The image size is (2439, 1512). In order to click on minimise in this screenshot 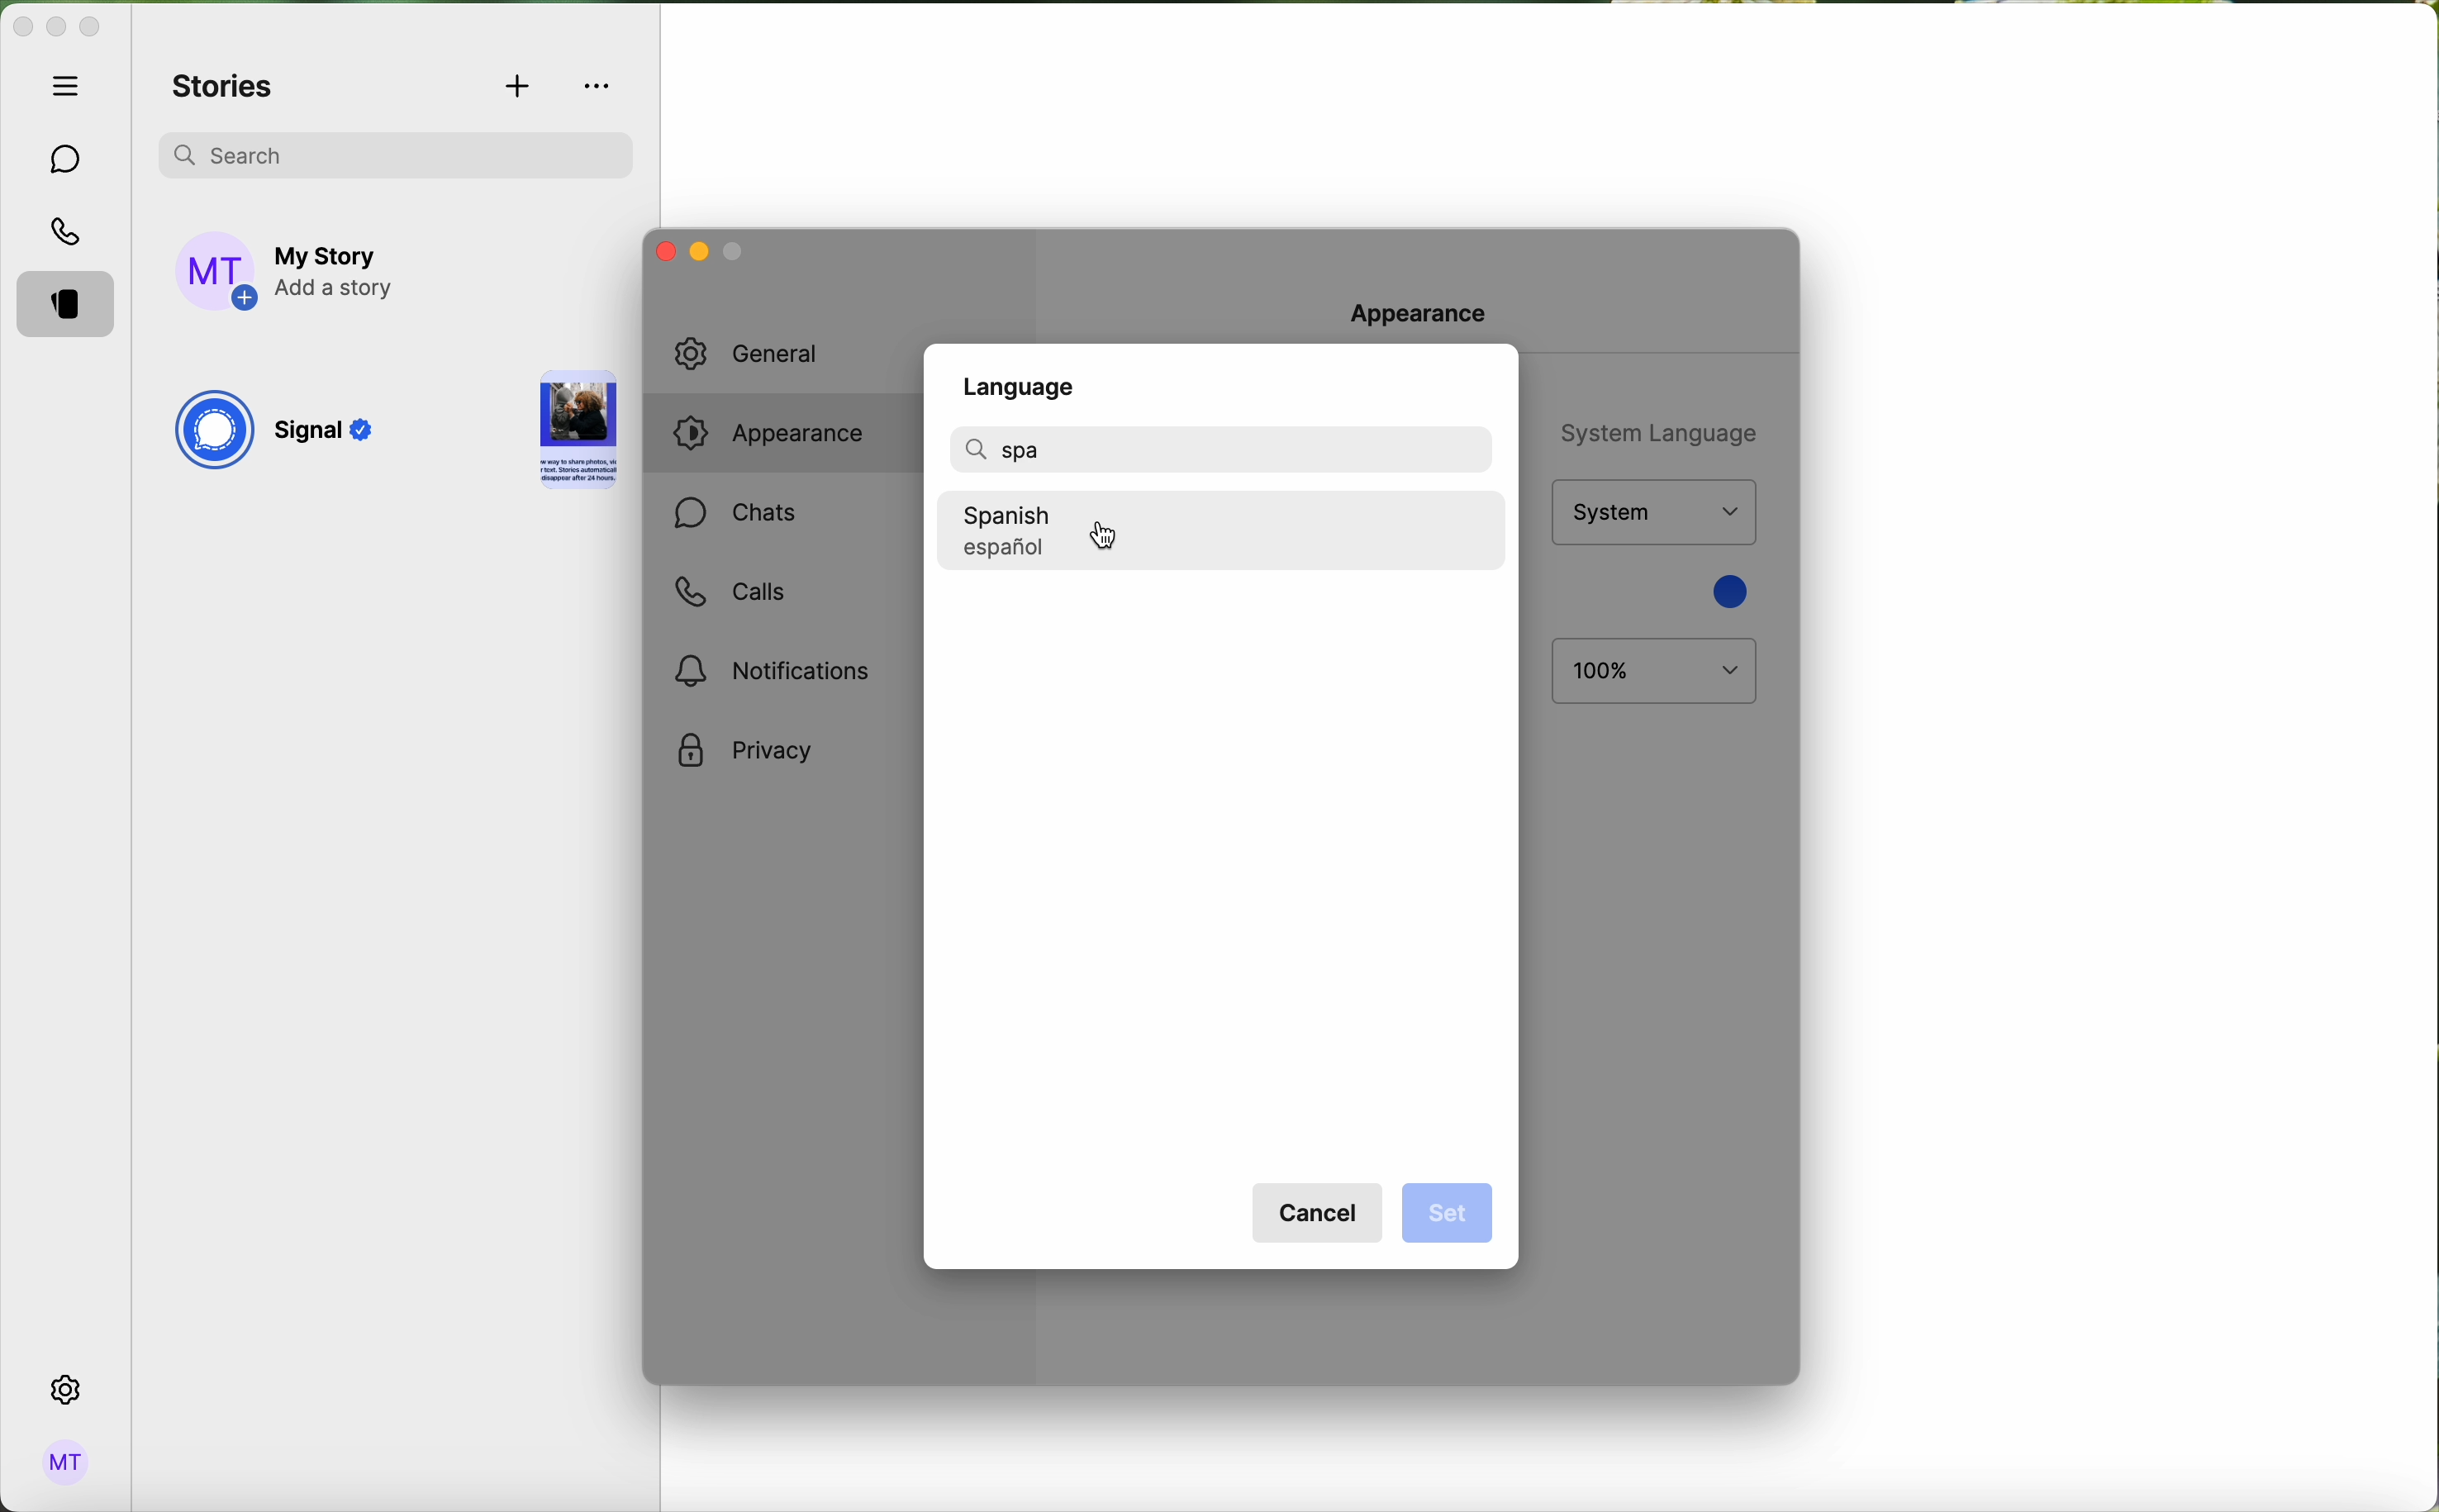, I will do `click(736, 256)`.